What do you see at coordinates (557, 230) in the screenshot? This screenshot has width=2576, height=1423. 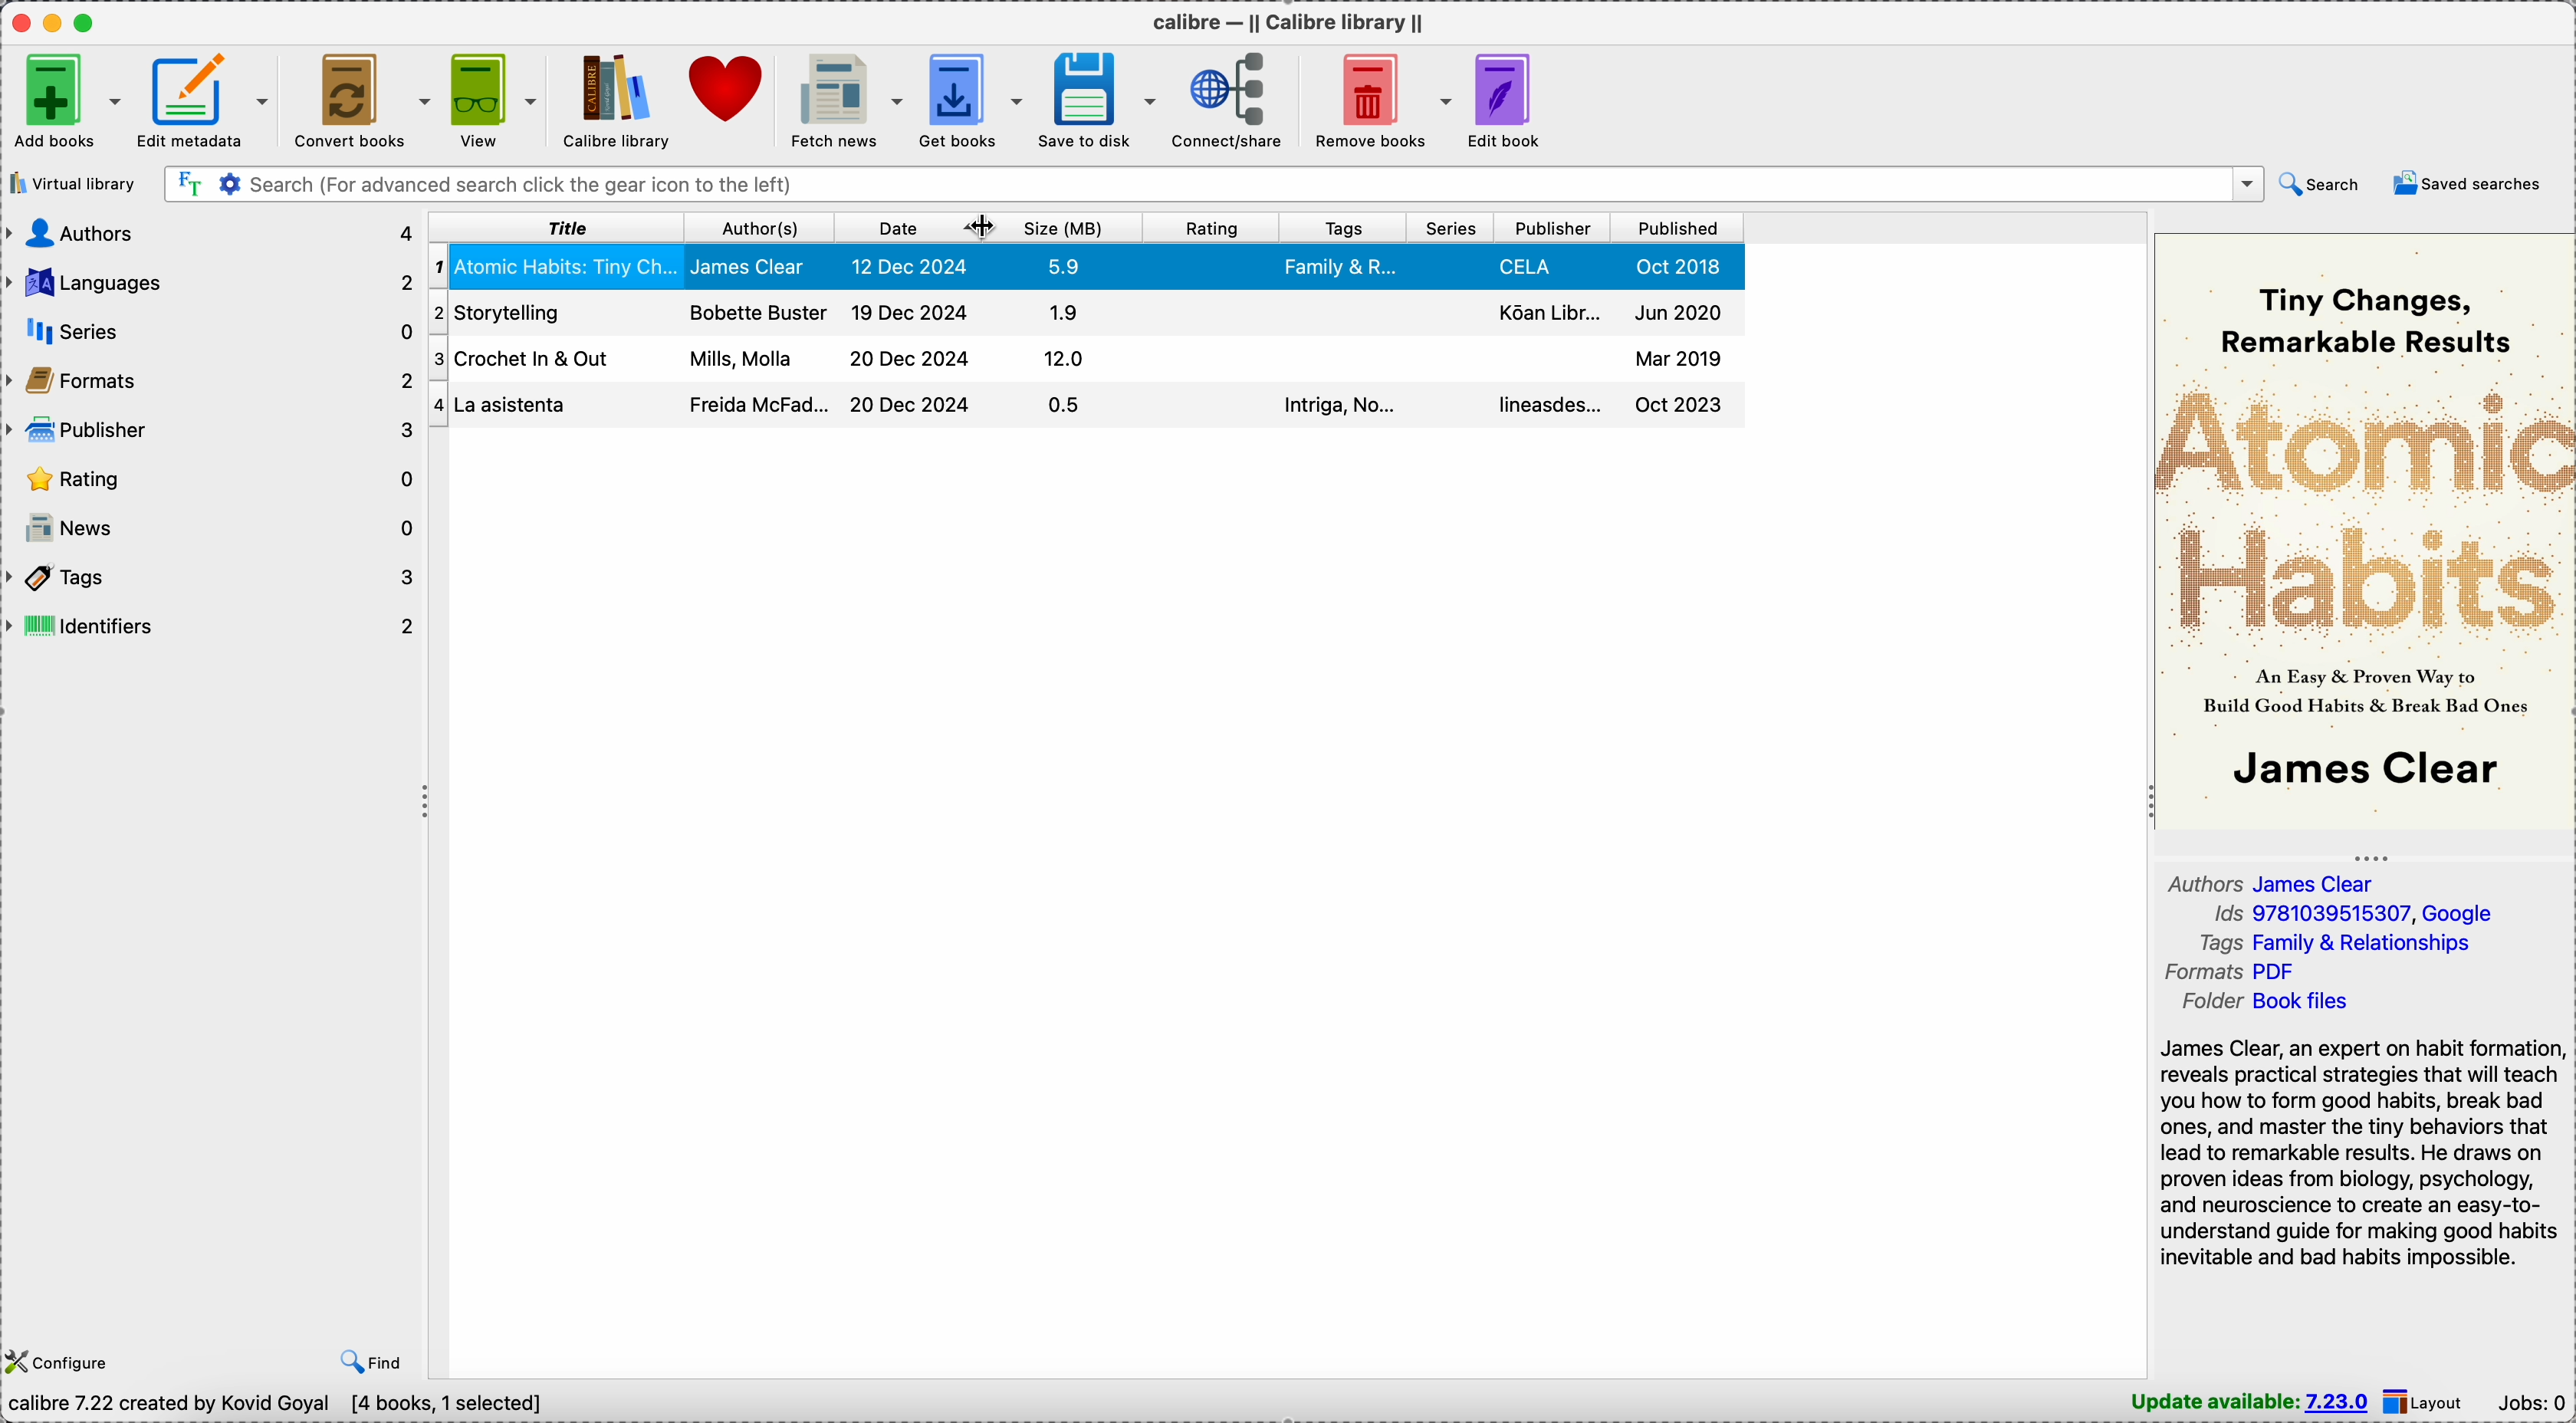 I see `title` at bounding box center [557, 230].